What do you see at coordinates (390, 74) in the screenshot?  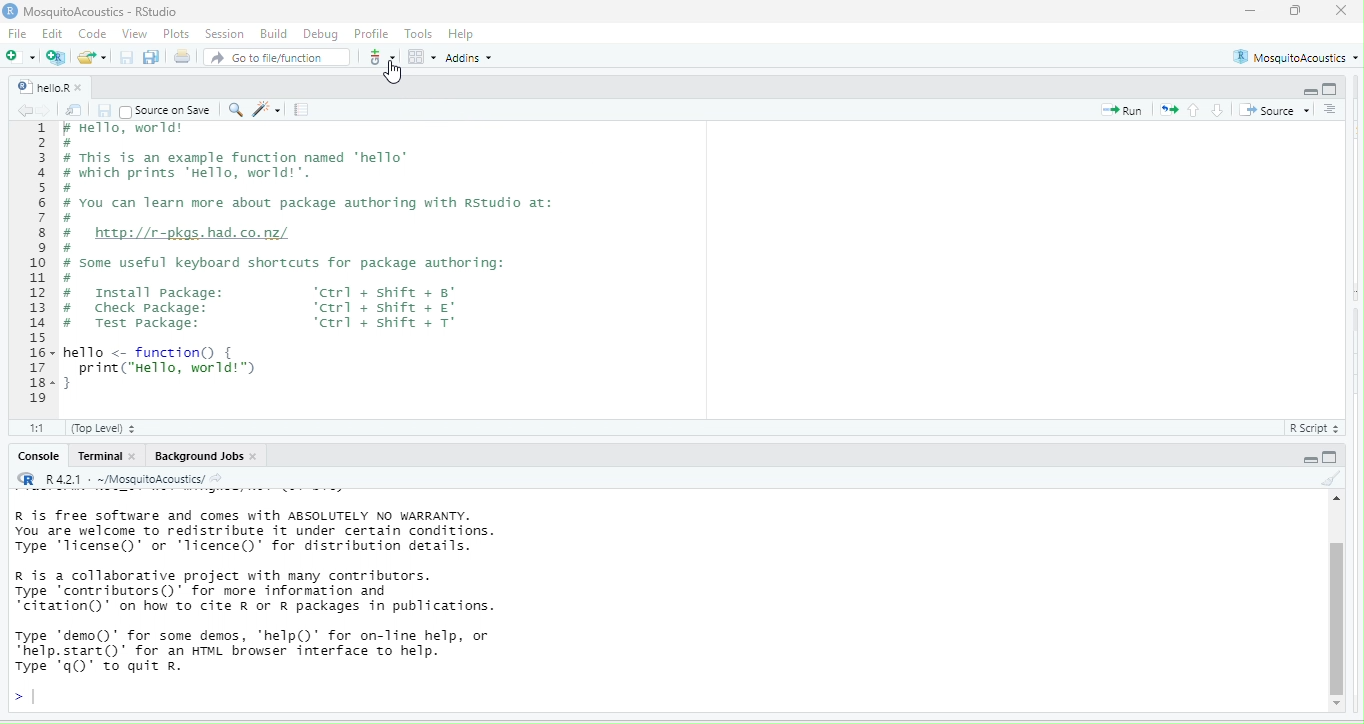 I see `cursor` at bounding box center [390, 74].